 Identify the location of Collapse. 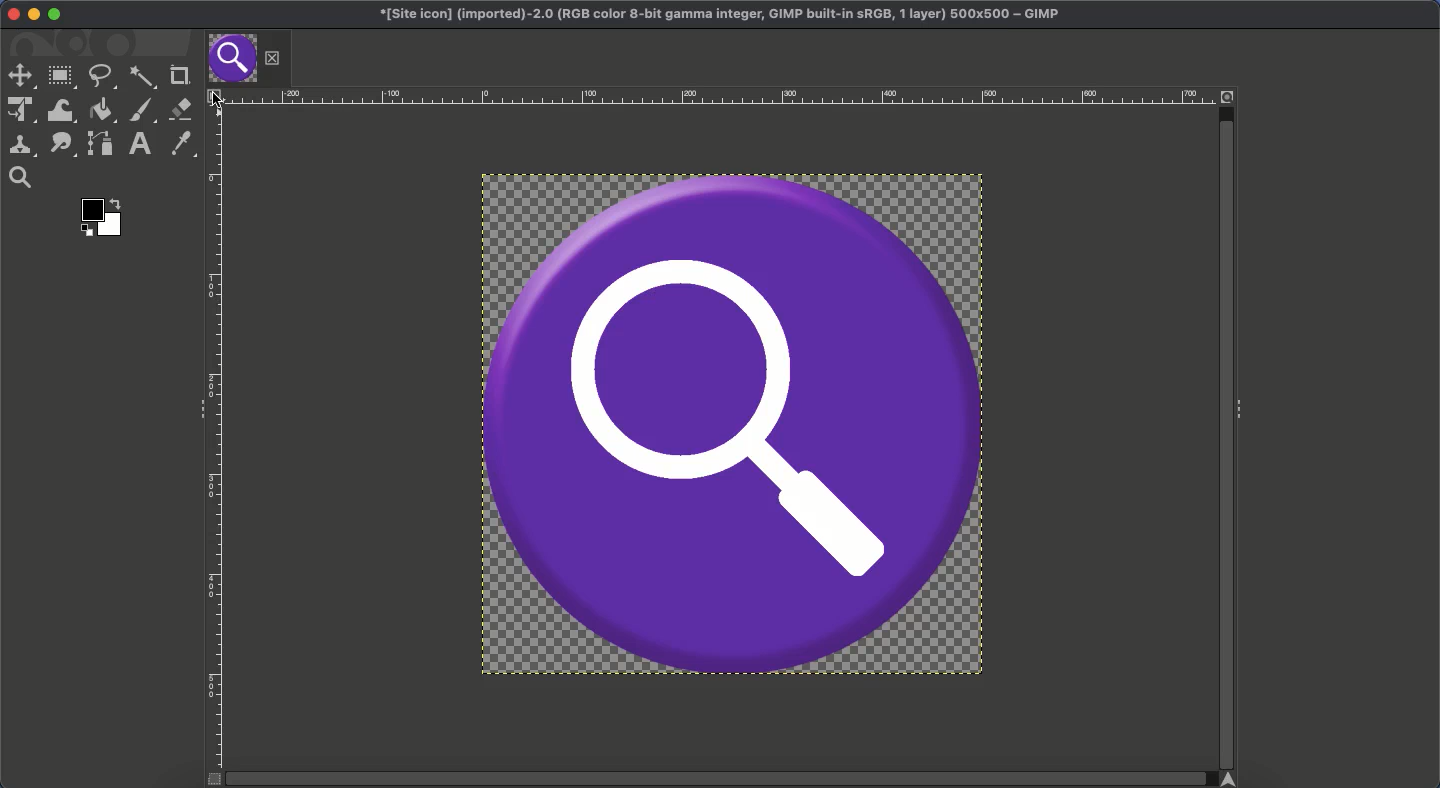
(197, 410).